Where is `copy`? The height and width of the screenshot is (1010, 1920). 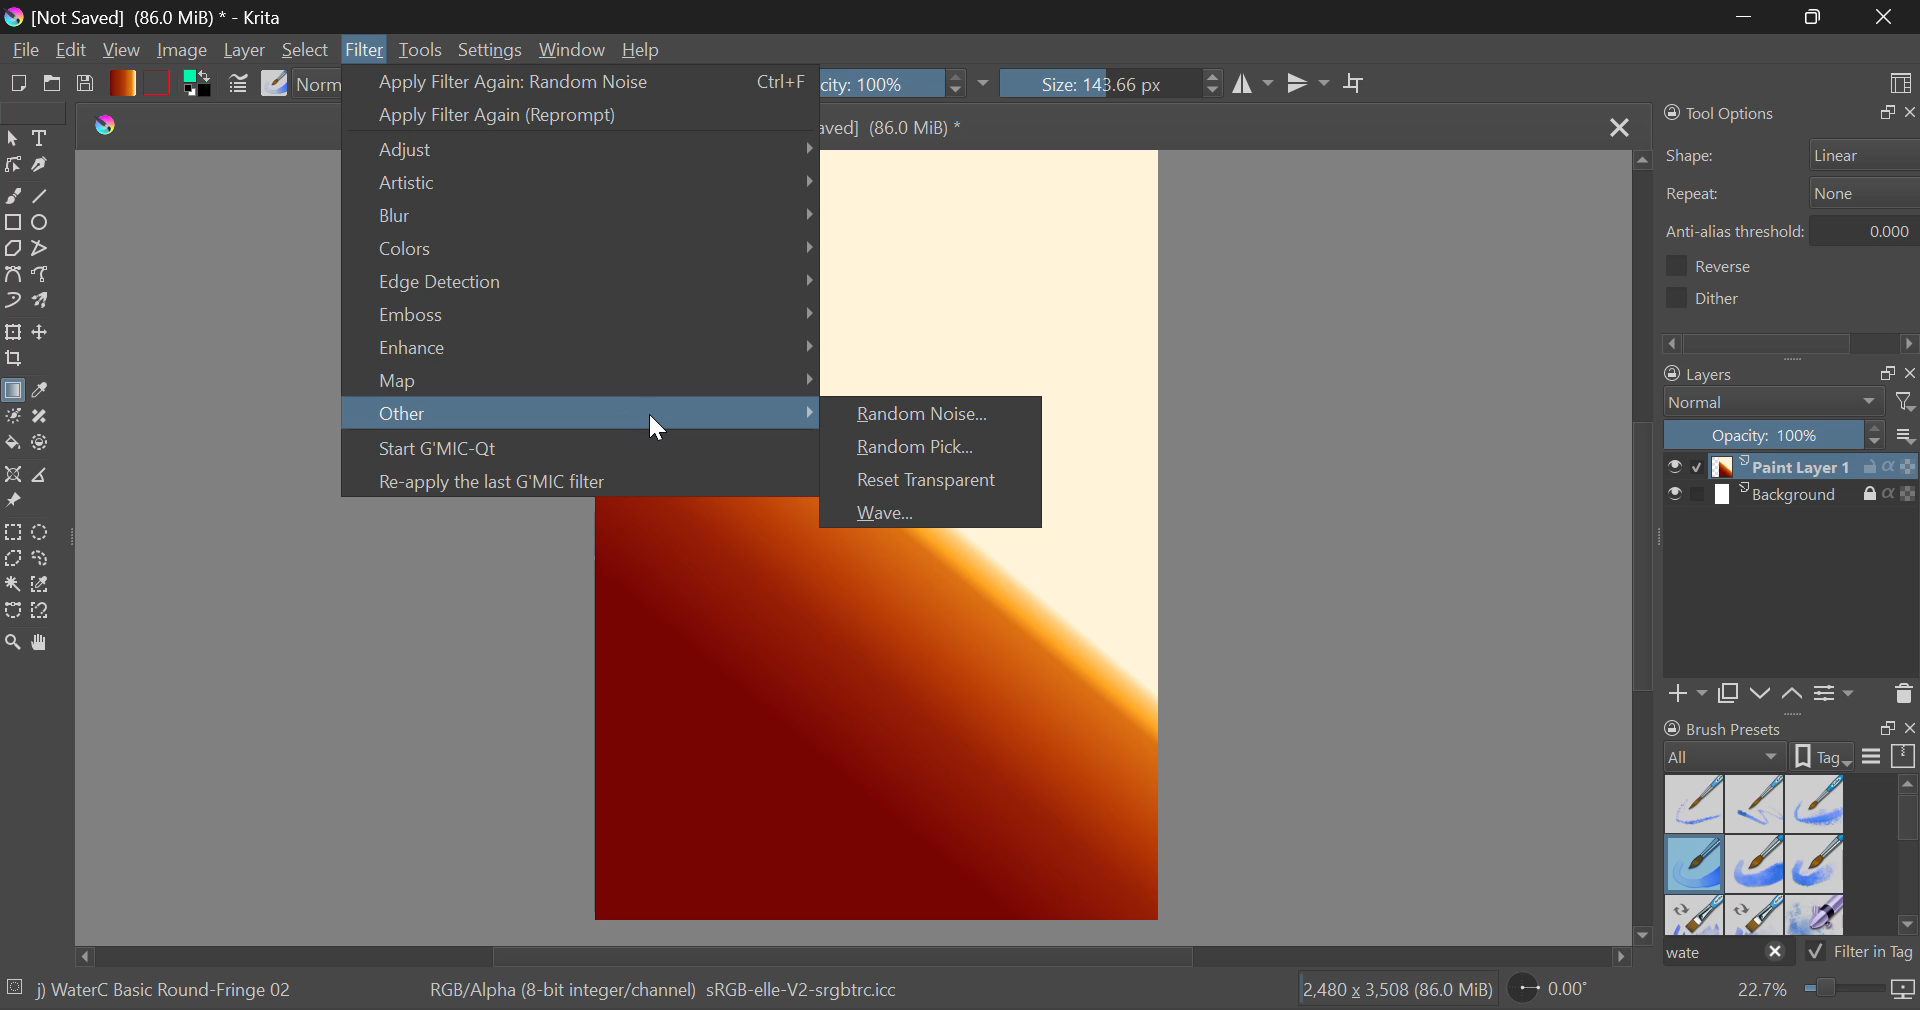
copy is located at coordinates (1727, 695).